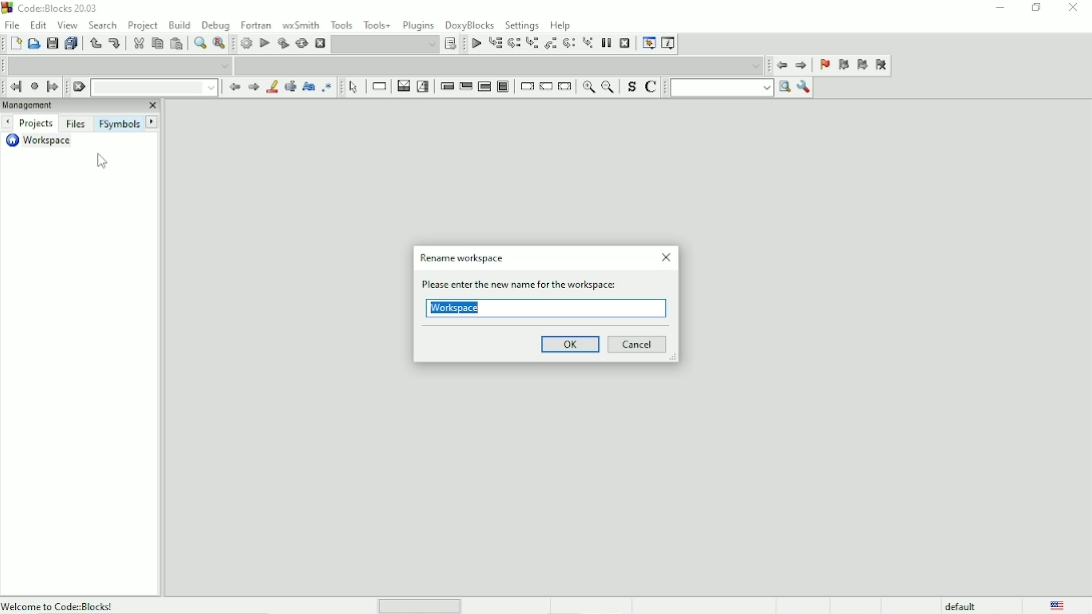 This screenshot has width=1092, height=614. Describe the element at coordinates (220, 43) in the screenshot. I see `Replace` at that location.